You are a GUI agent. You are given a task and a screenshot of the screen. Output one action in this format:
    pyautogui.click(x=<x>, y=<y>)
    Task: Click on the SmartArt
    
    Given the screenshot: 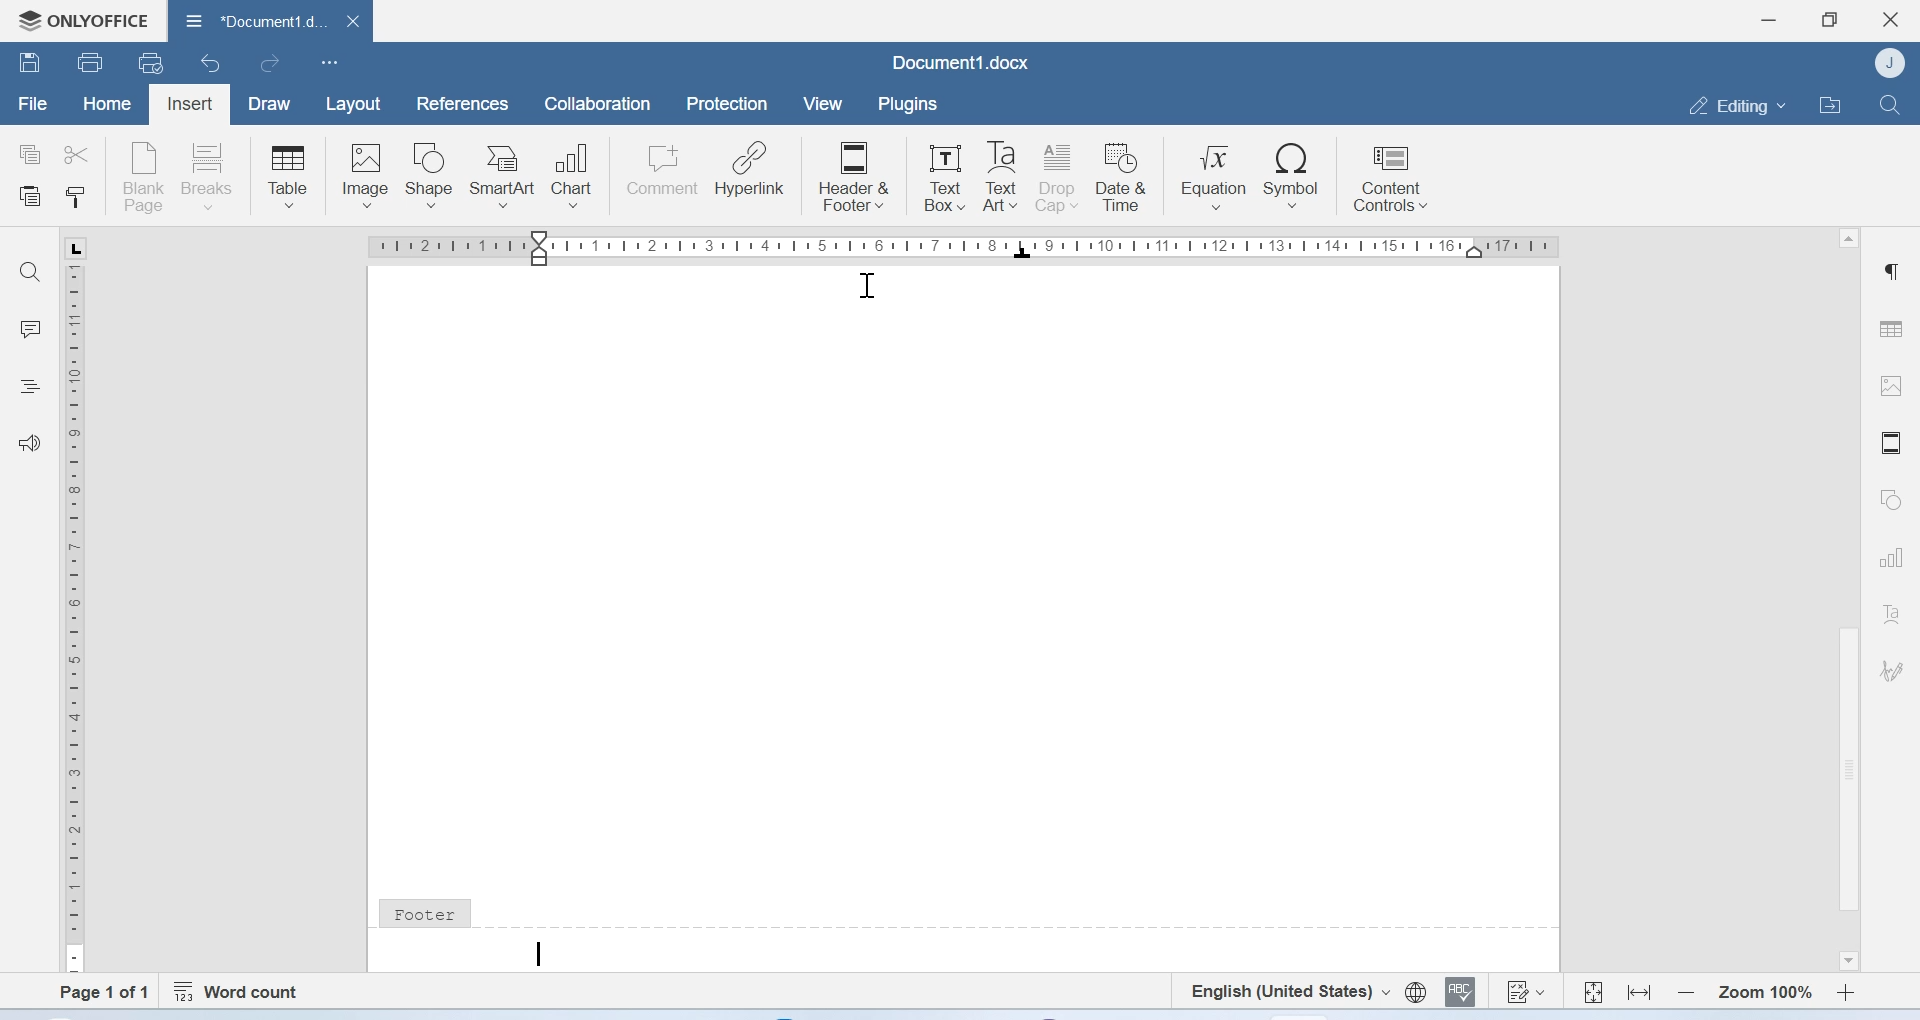 What is the action you would take?
    pyautogui.click(x=507, y=172)
    